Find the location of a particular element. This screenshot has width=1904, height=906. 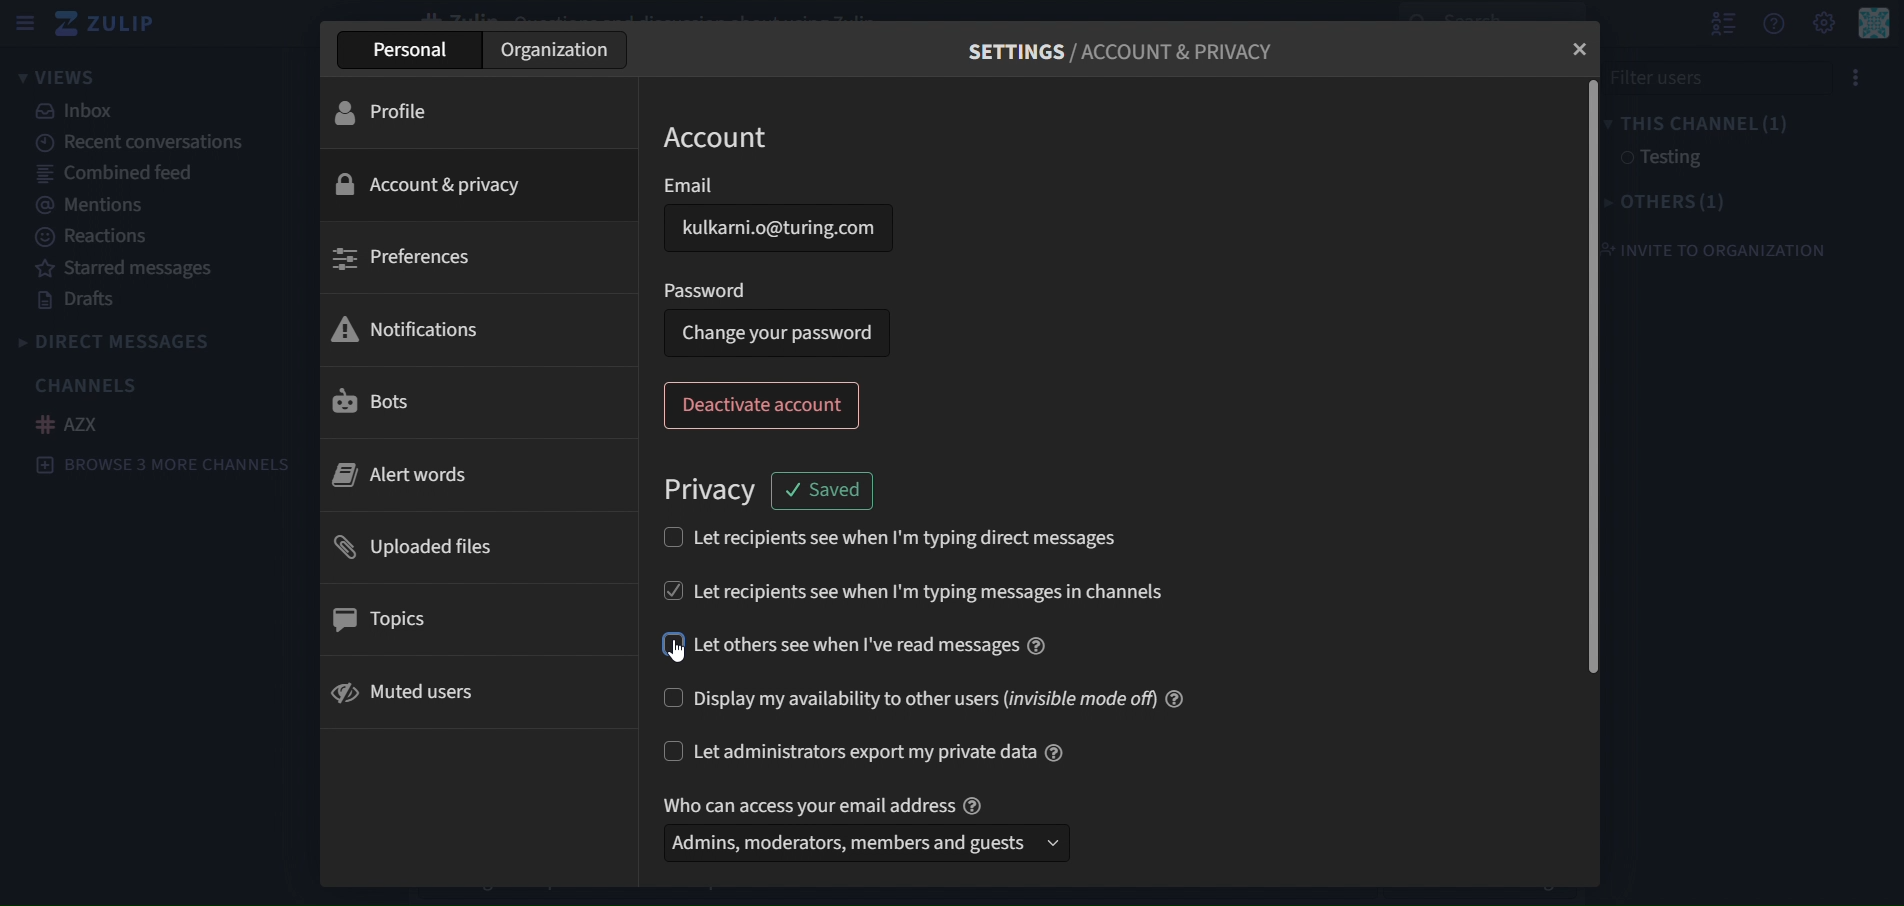

preferences is located at coordinates (418, 257).